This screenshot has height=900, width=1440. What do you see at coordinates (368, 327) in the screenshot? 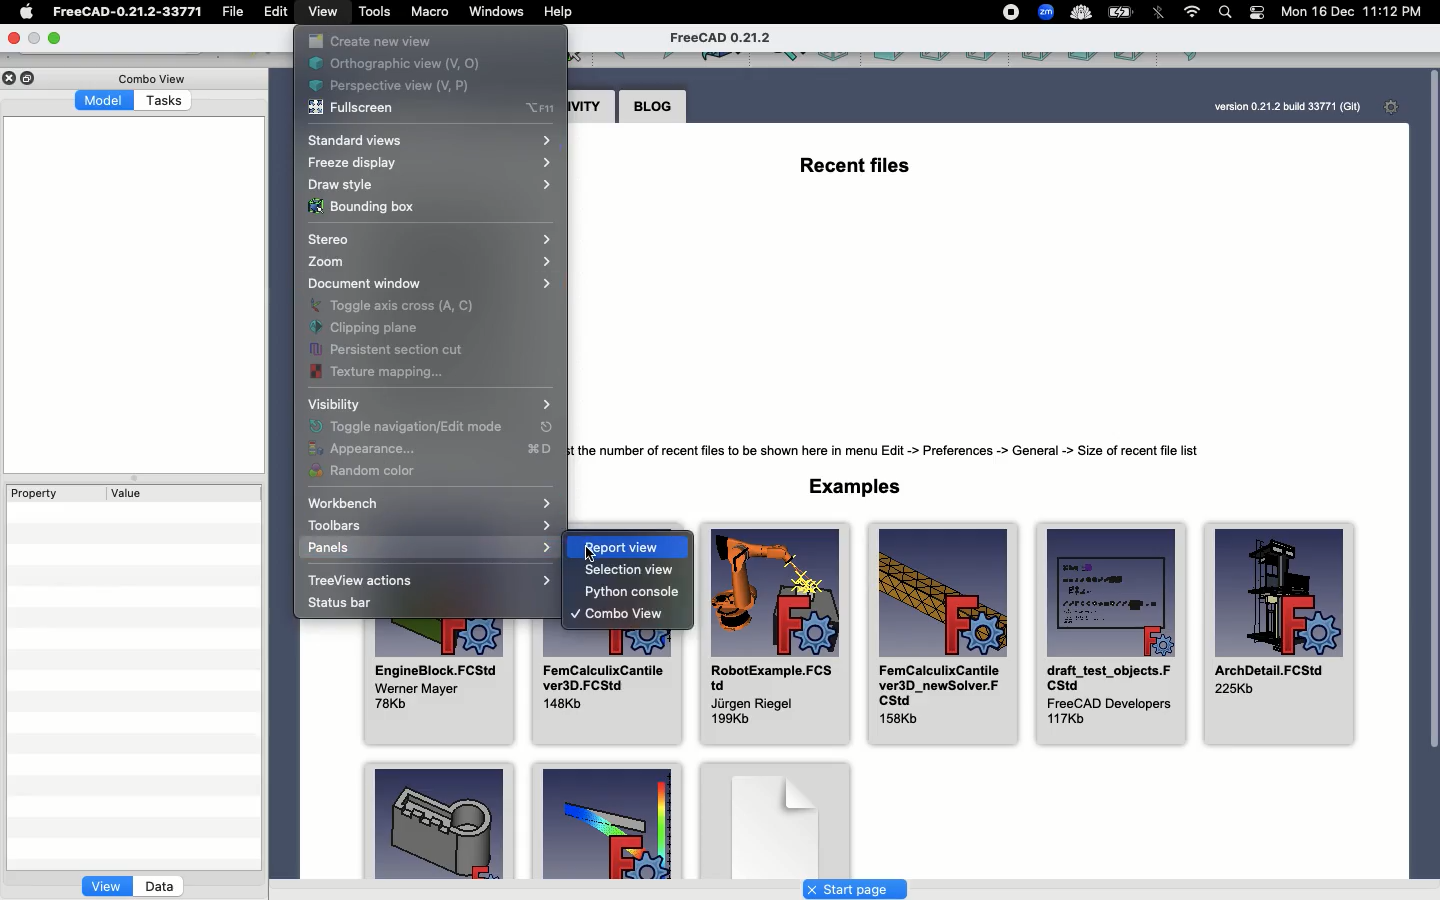
I see `Clipping plane` at bounding box center [368, 327].